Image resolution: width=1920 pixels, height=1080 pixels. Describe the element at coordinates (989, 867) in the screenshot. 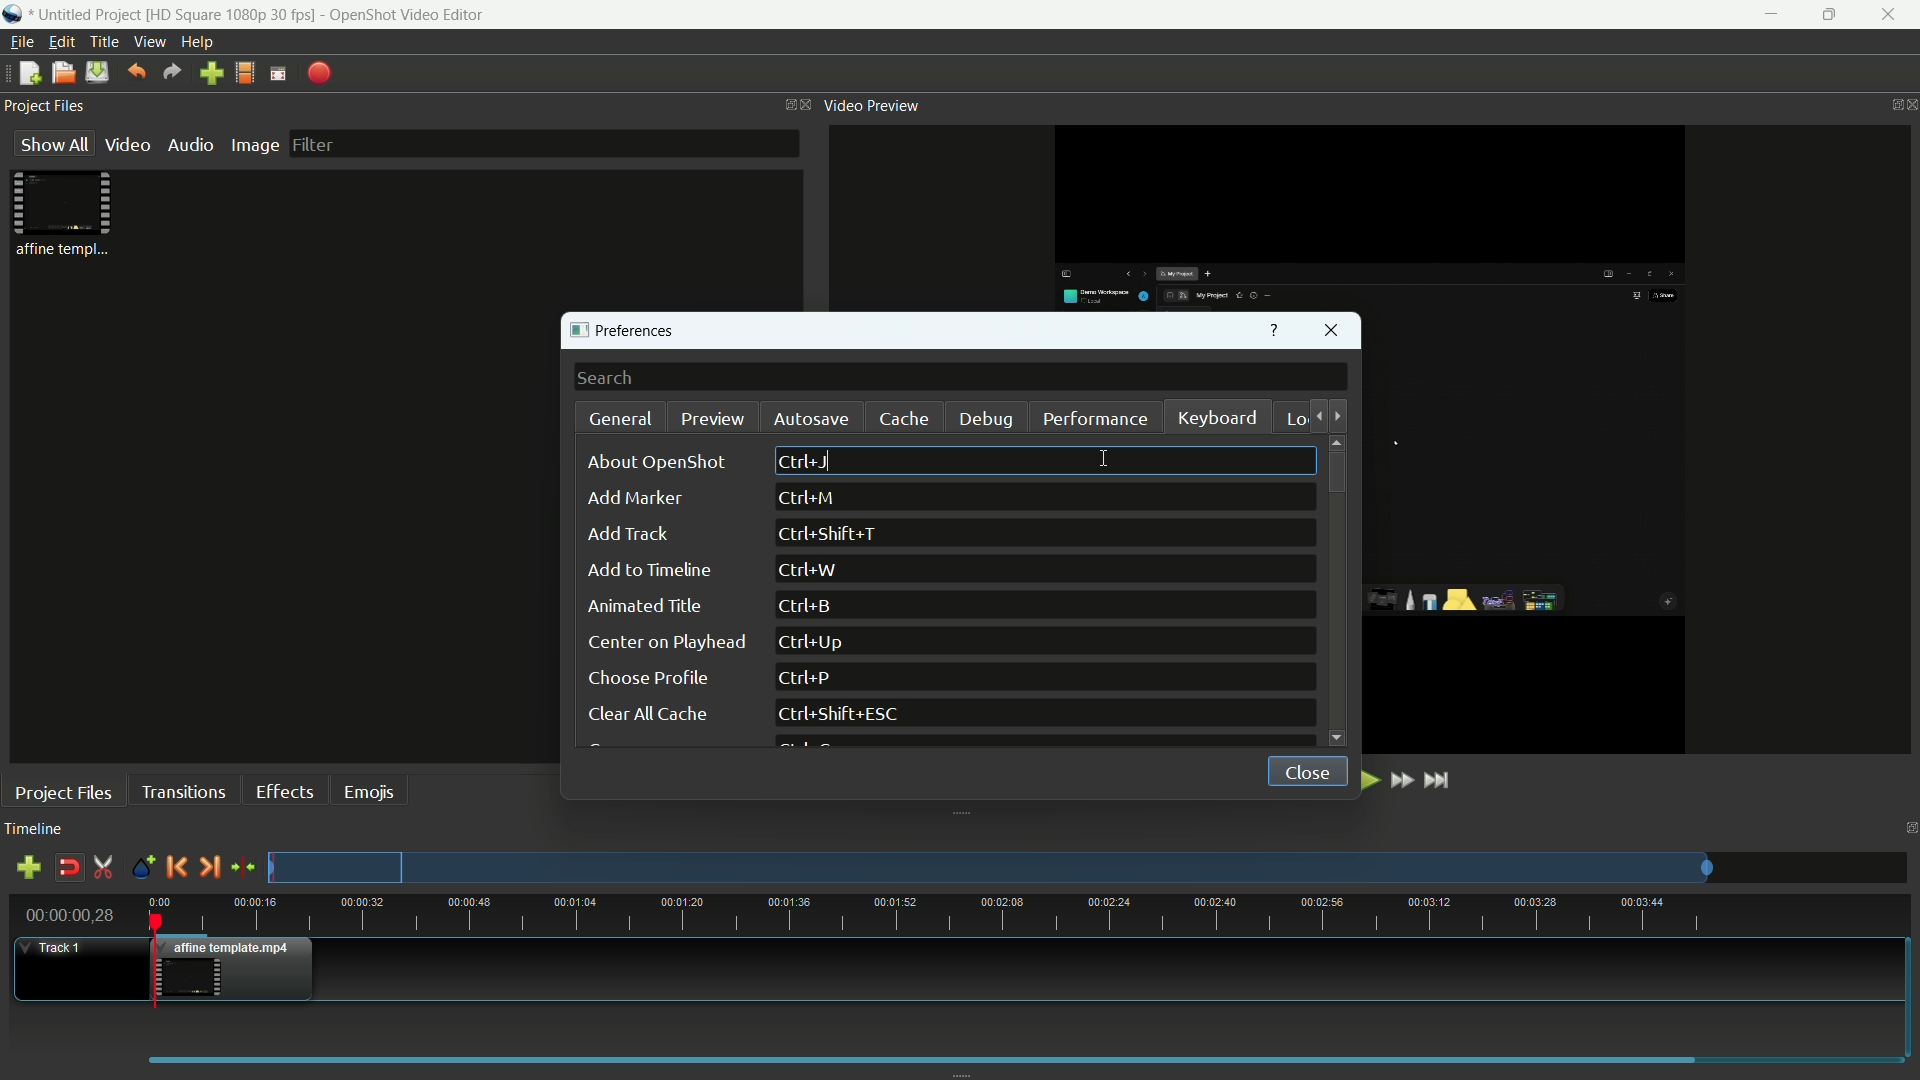

I see `preview track` at that location.